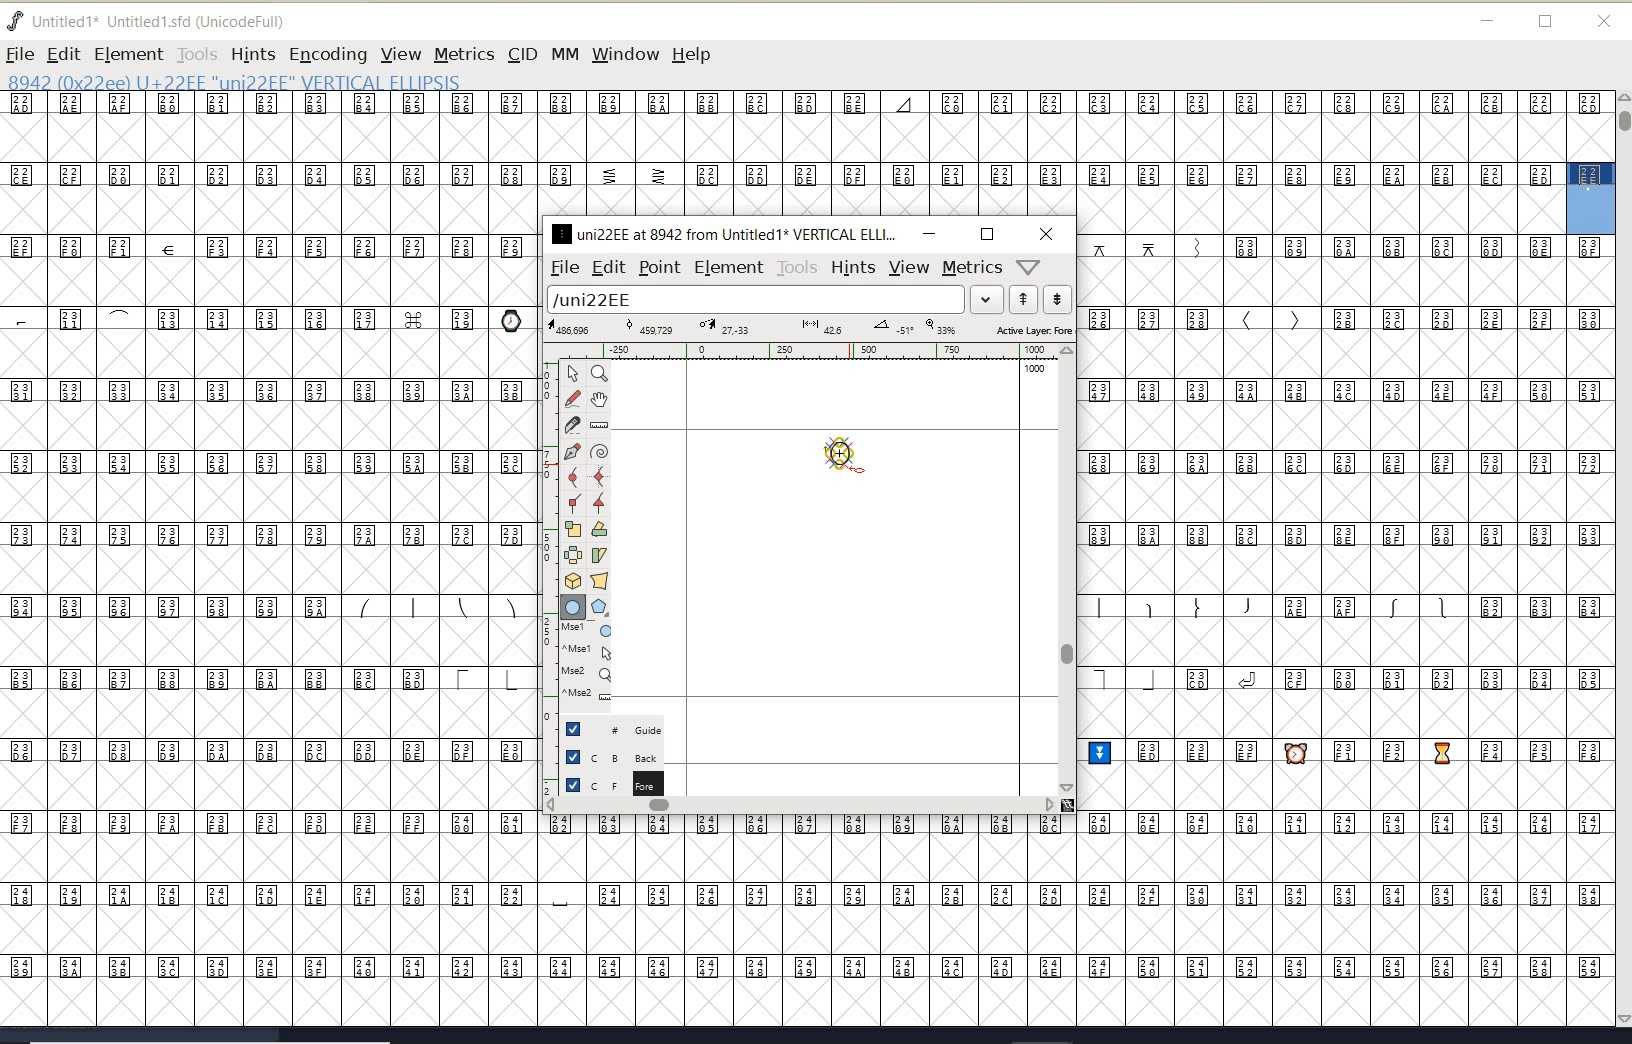  I want to click on ENCODING, so click(328, 55).